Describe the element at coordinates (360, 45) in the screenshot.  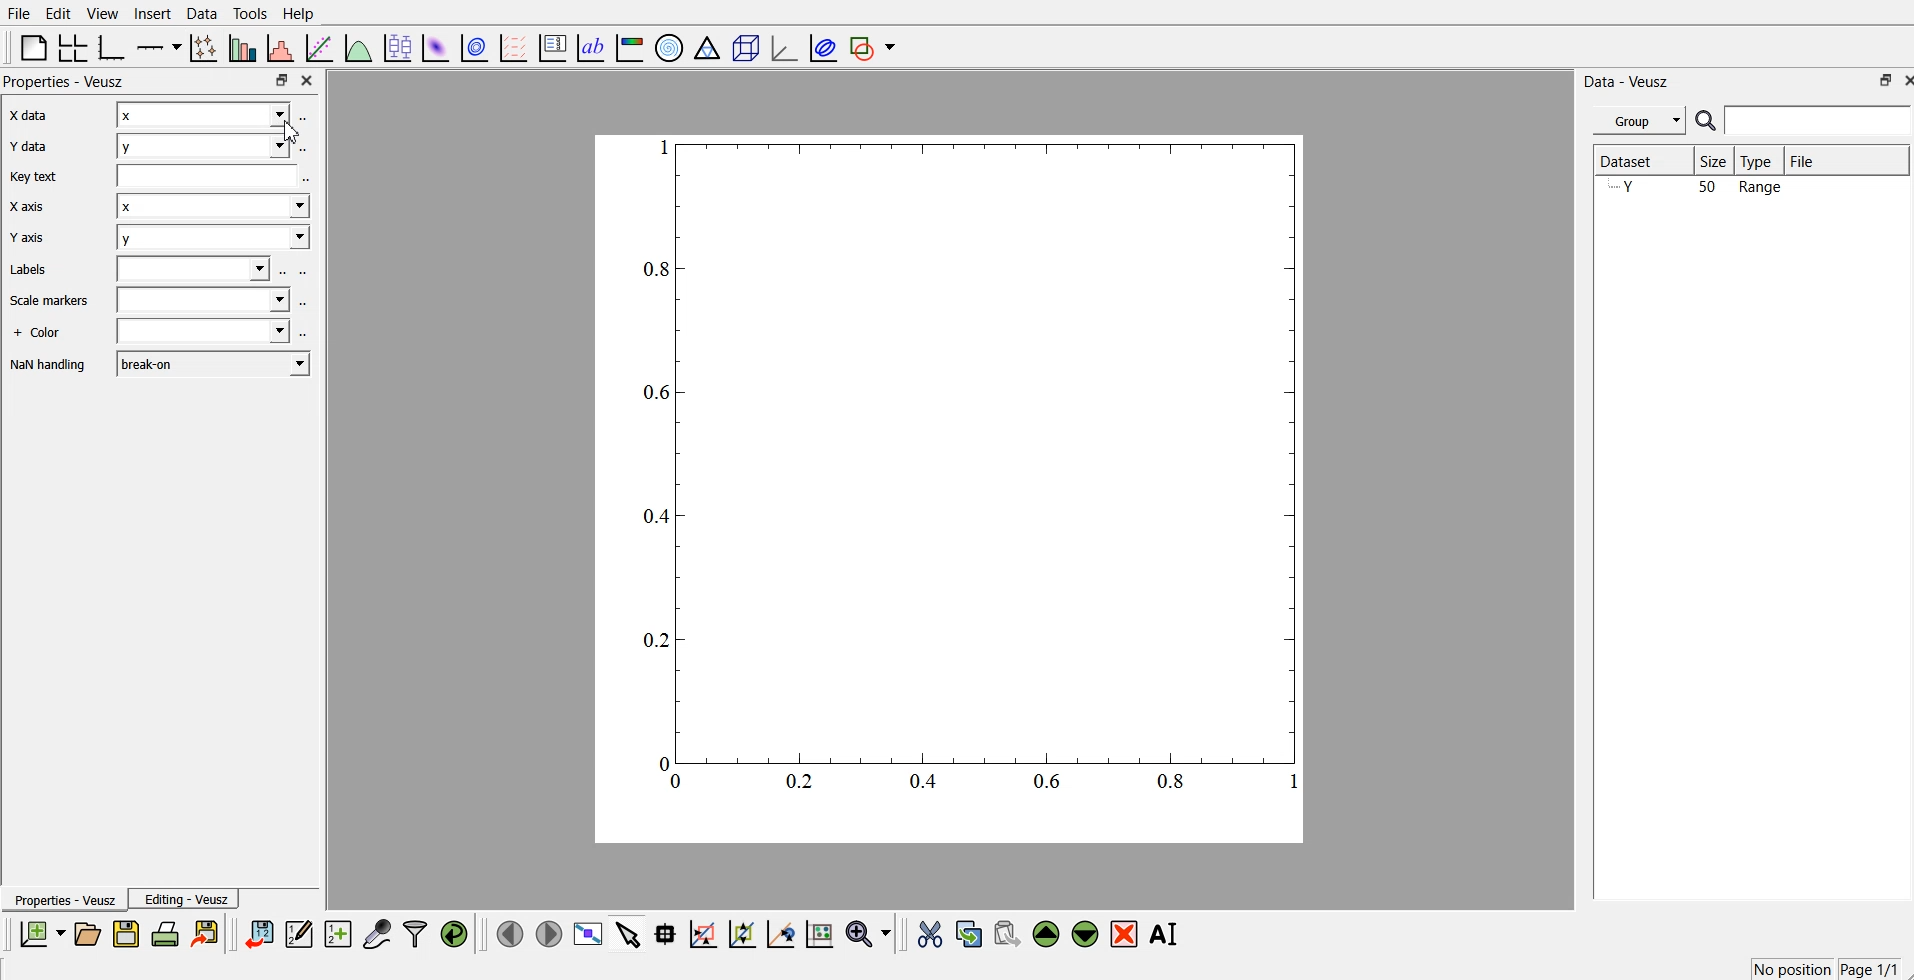
I see `plot a function` at that location.